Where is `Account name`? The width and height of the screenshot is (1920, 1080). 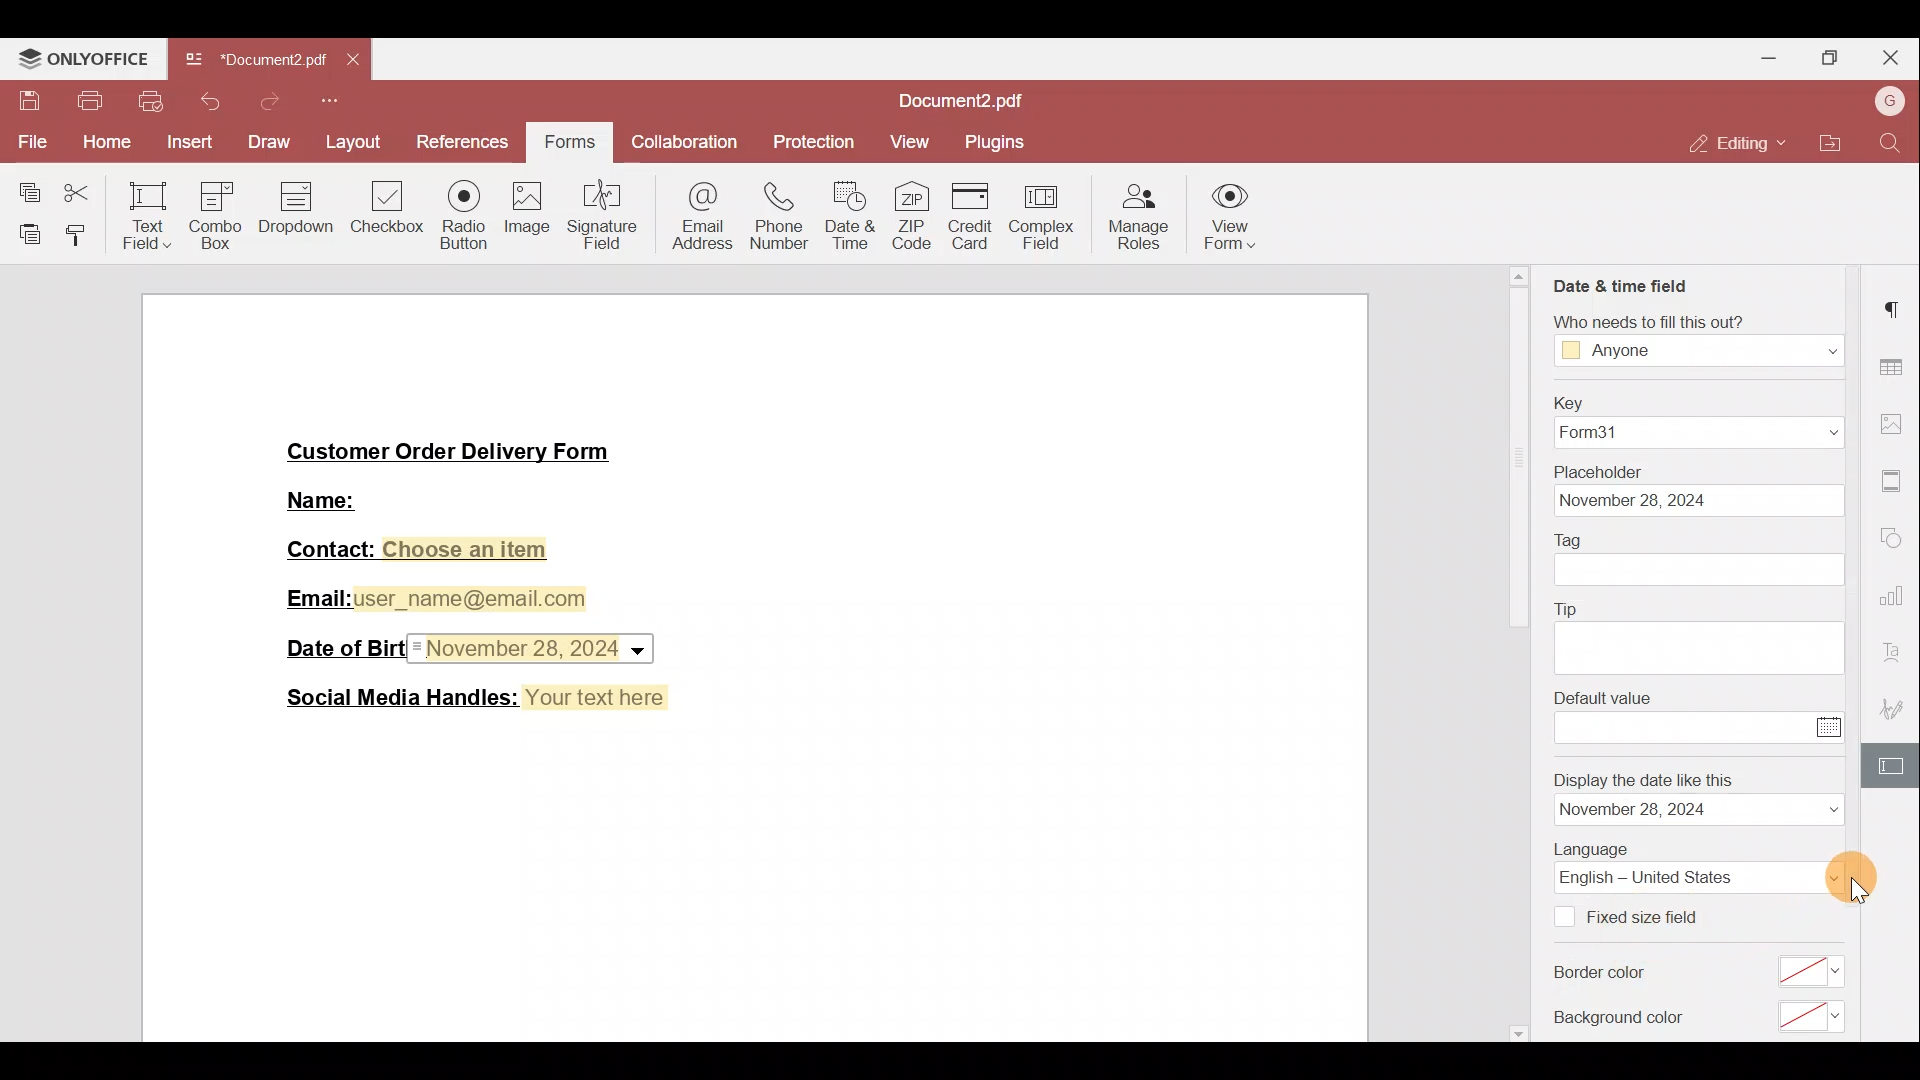 Account name is located at coordinates (1888, 100).